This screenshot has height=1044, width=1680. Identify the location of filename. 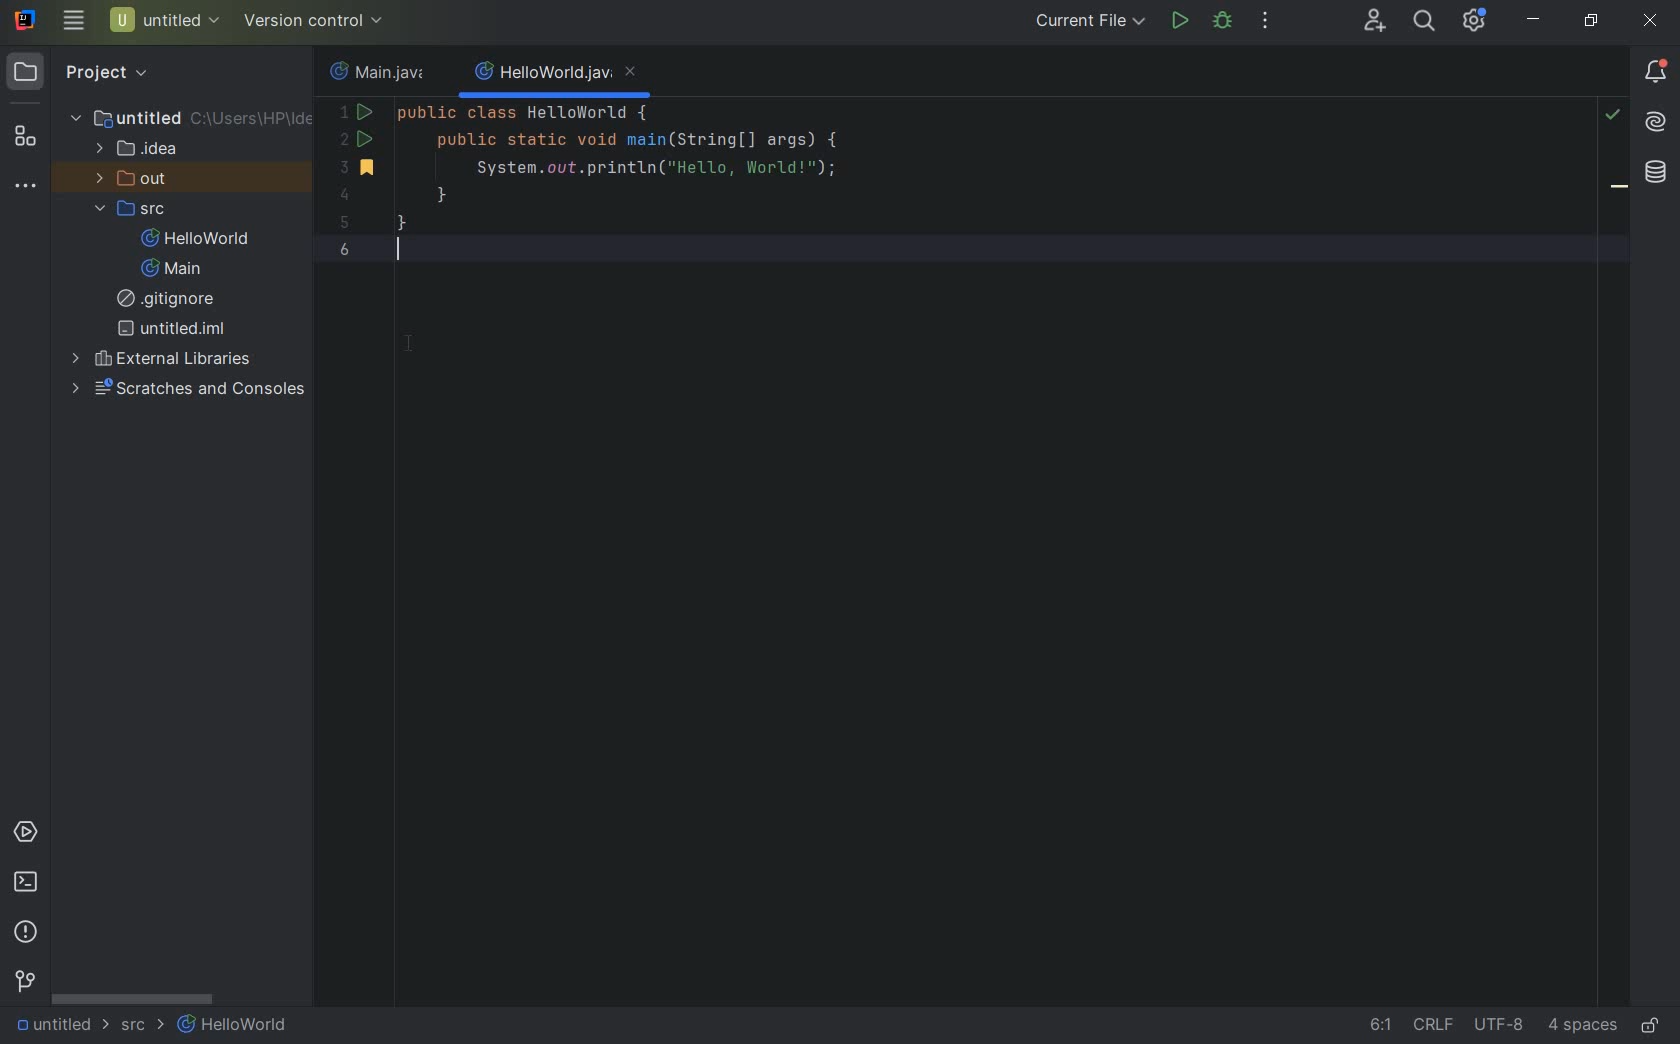
(554, 76).